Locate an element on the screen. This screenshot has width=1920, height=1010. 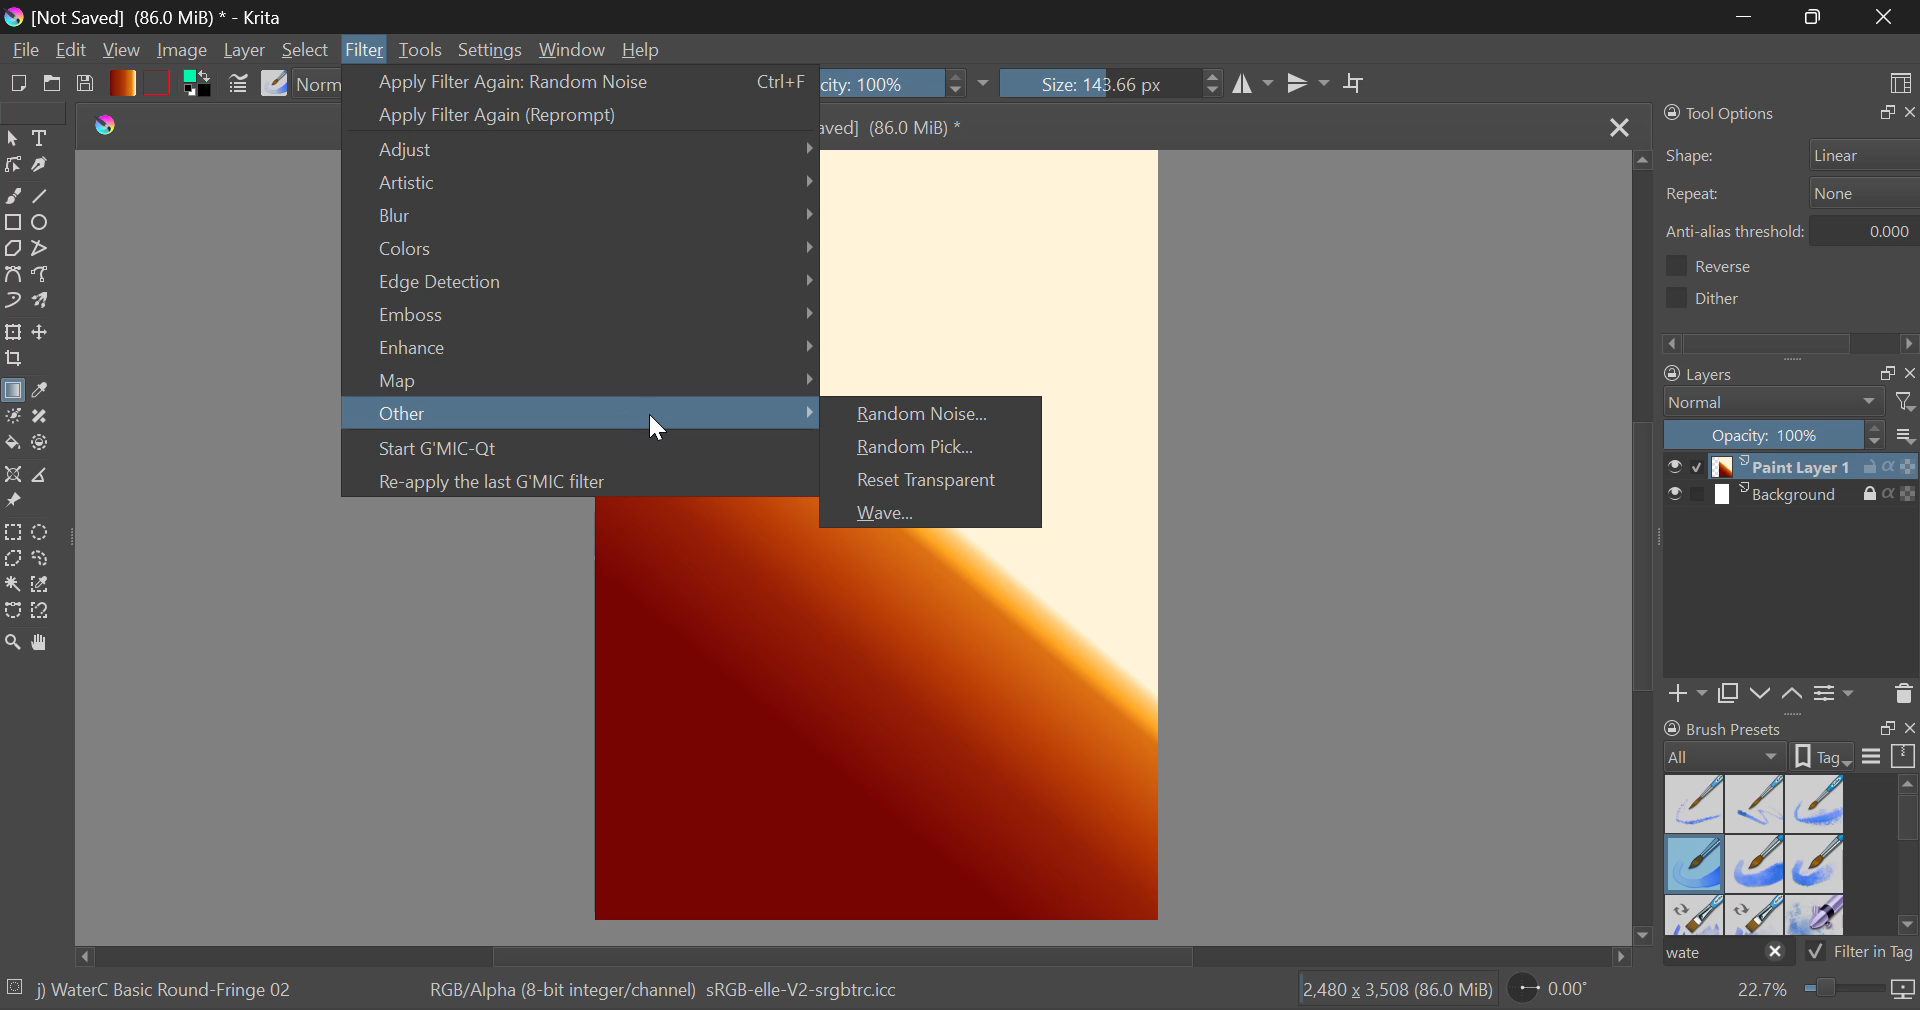
Reference Images is located at coordinates (17, 504).